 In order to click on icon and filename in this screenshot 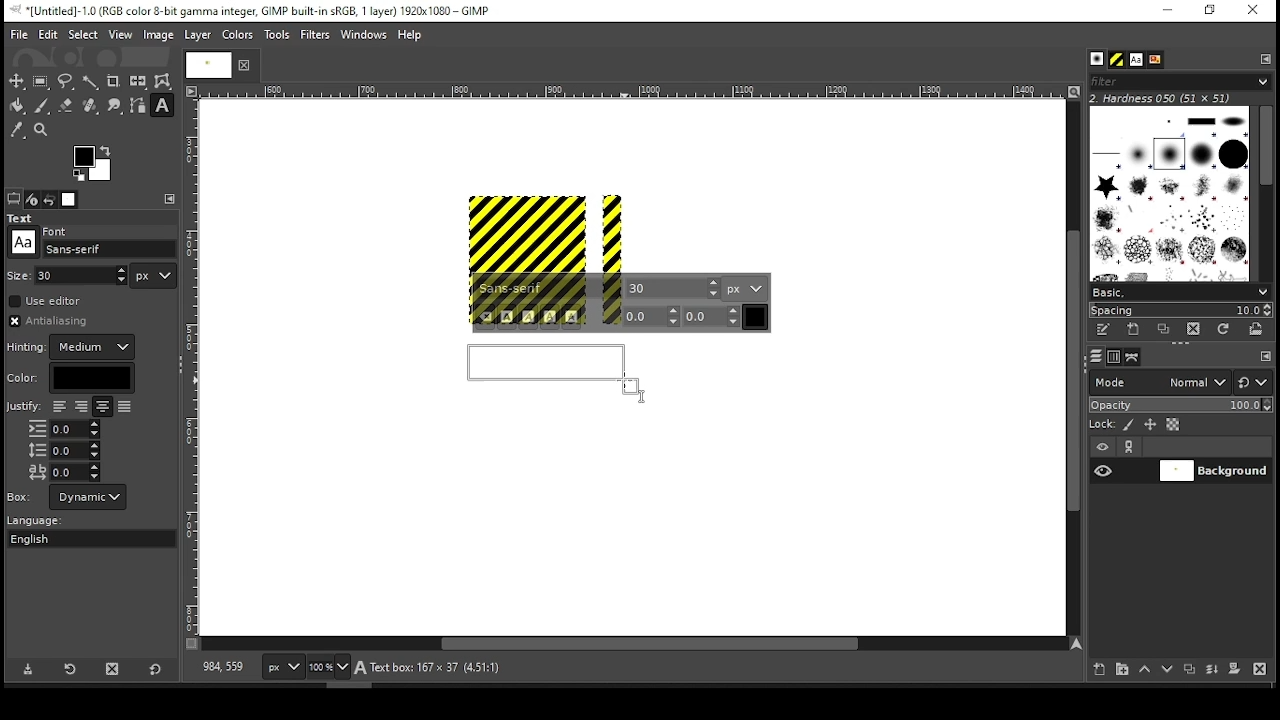, I will do `click(252, 9)`.